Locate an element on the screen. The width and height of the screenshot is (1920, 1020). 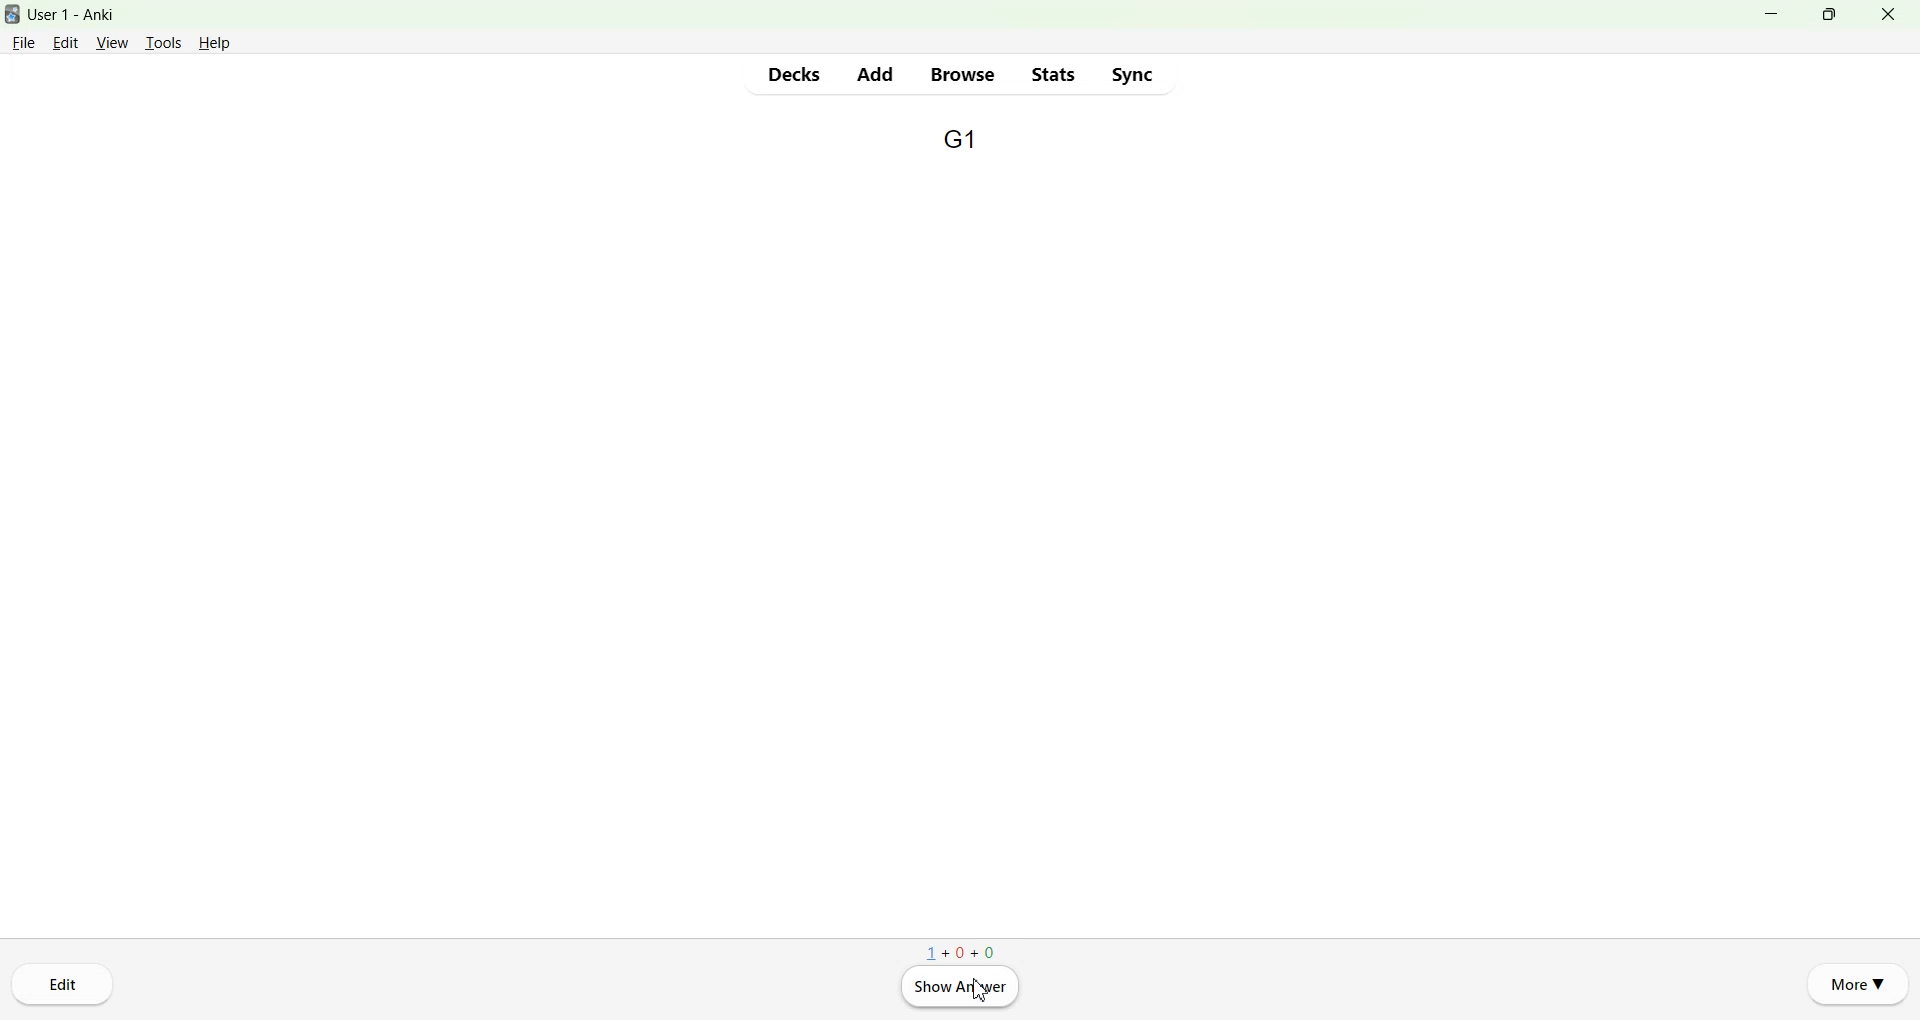
Close is located at coordinates (1887, 14).